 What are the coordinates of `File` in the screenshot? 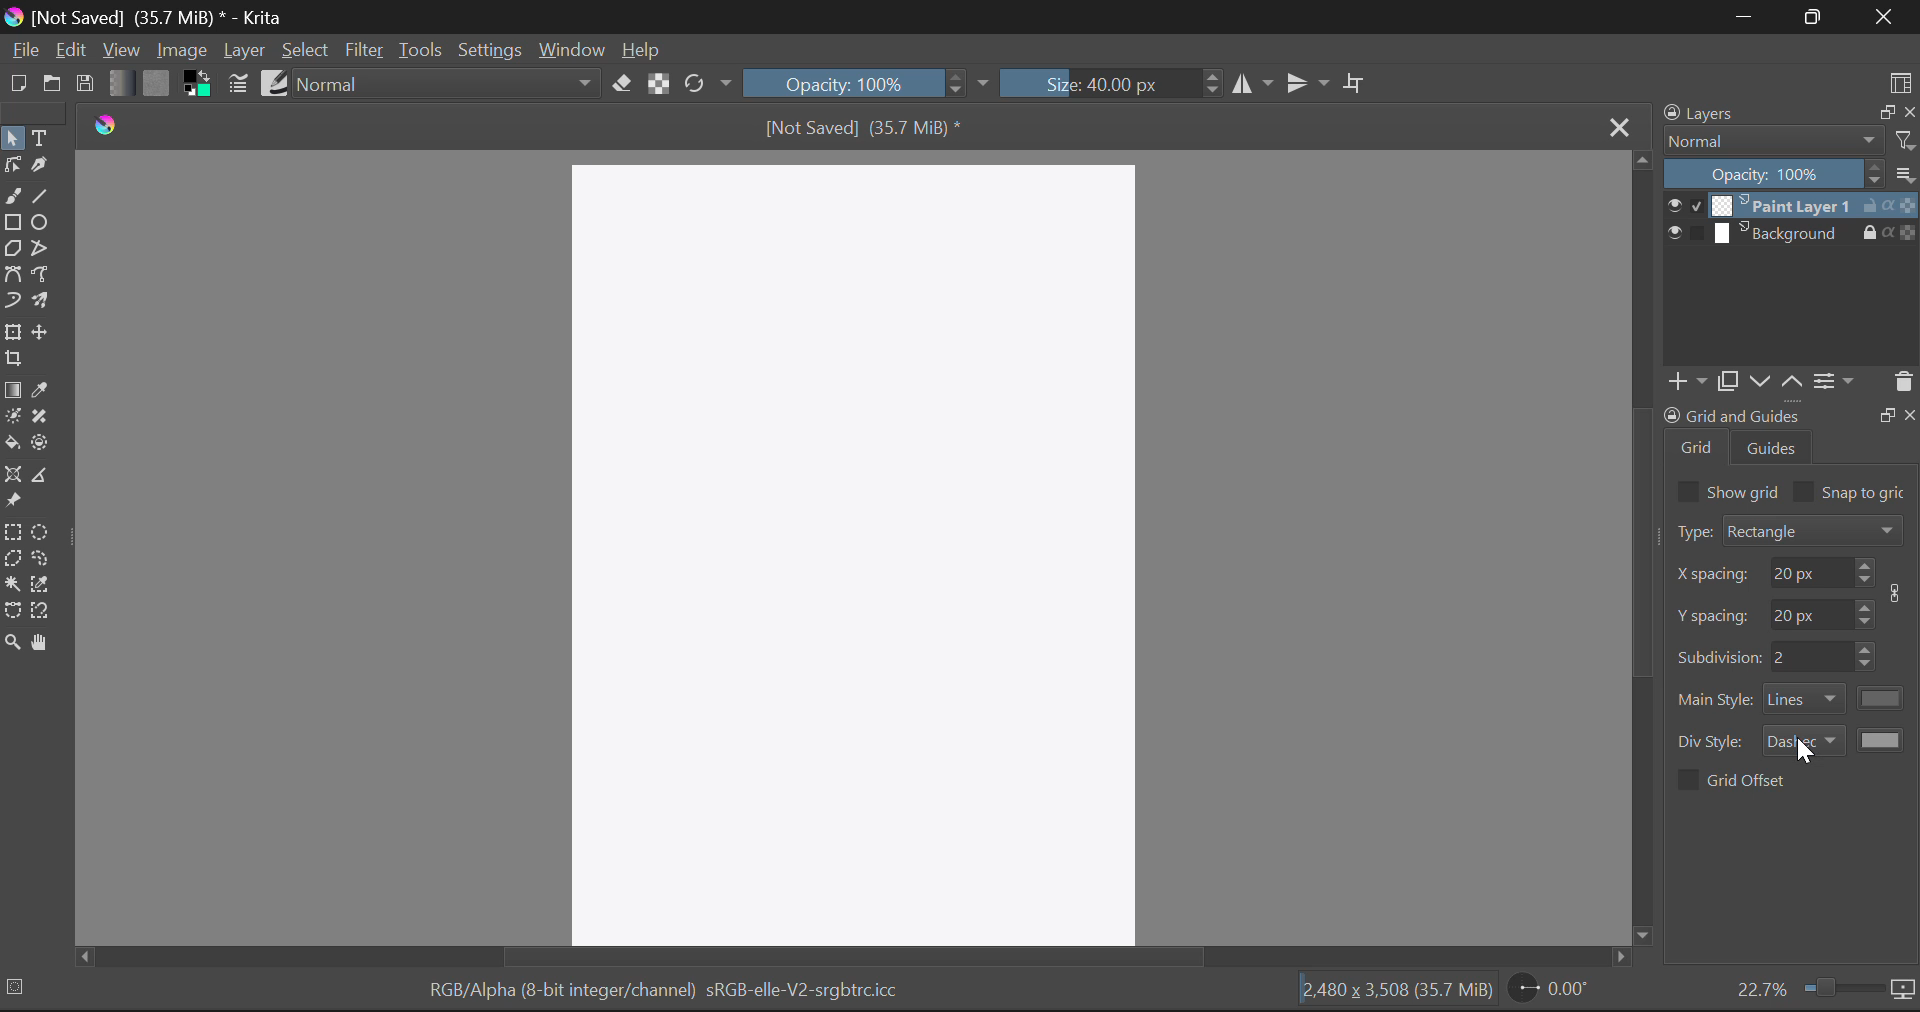 It's located at (24, 51).